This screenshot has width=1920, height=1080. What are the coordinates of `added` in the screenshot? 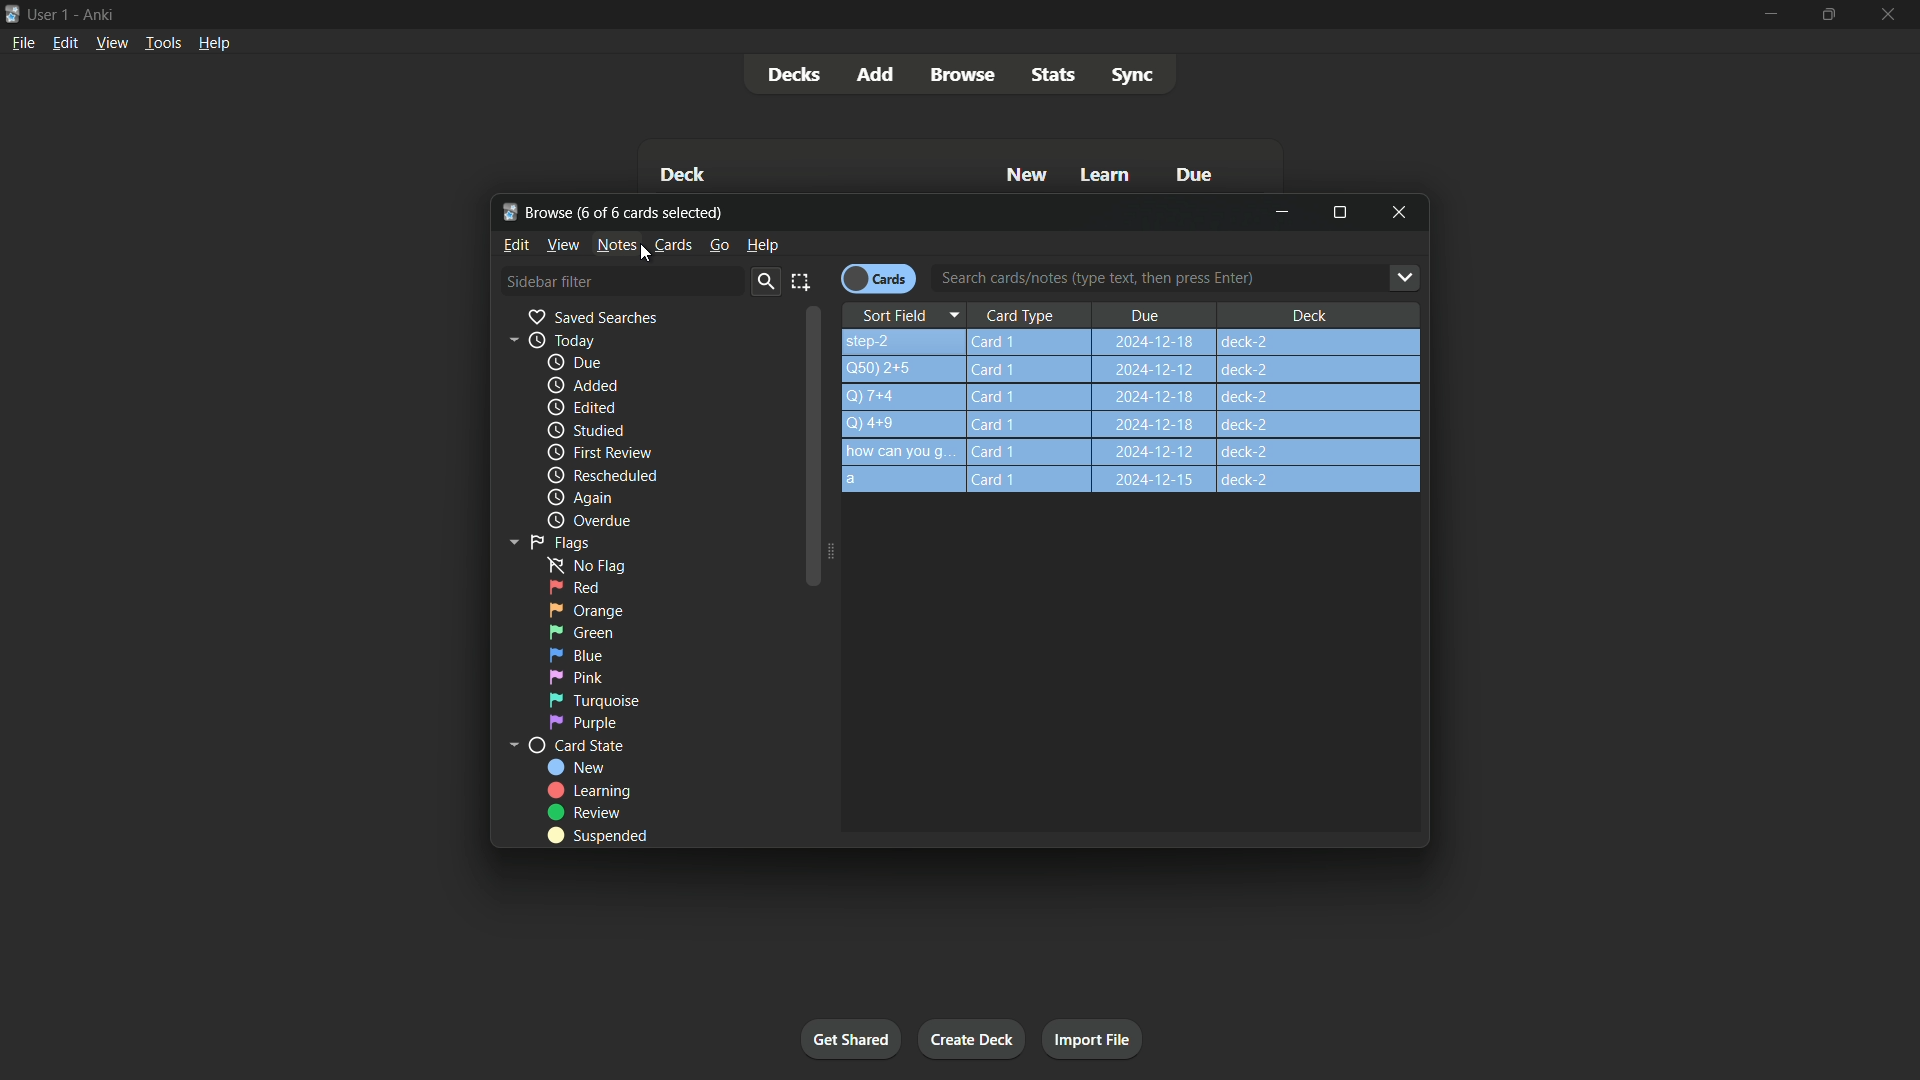 It's located at (579, 386).